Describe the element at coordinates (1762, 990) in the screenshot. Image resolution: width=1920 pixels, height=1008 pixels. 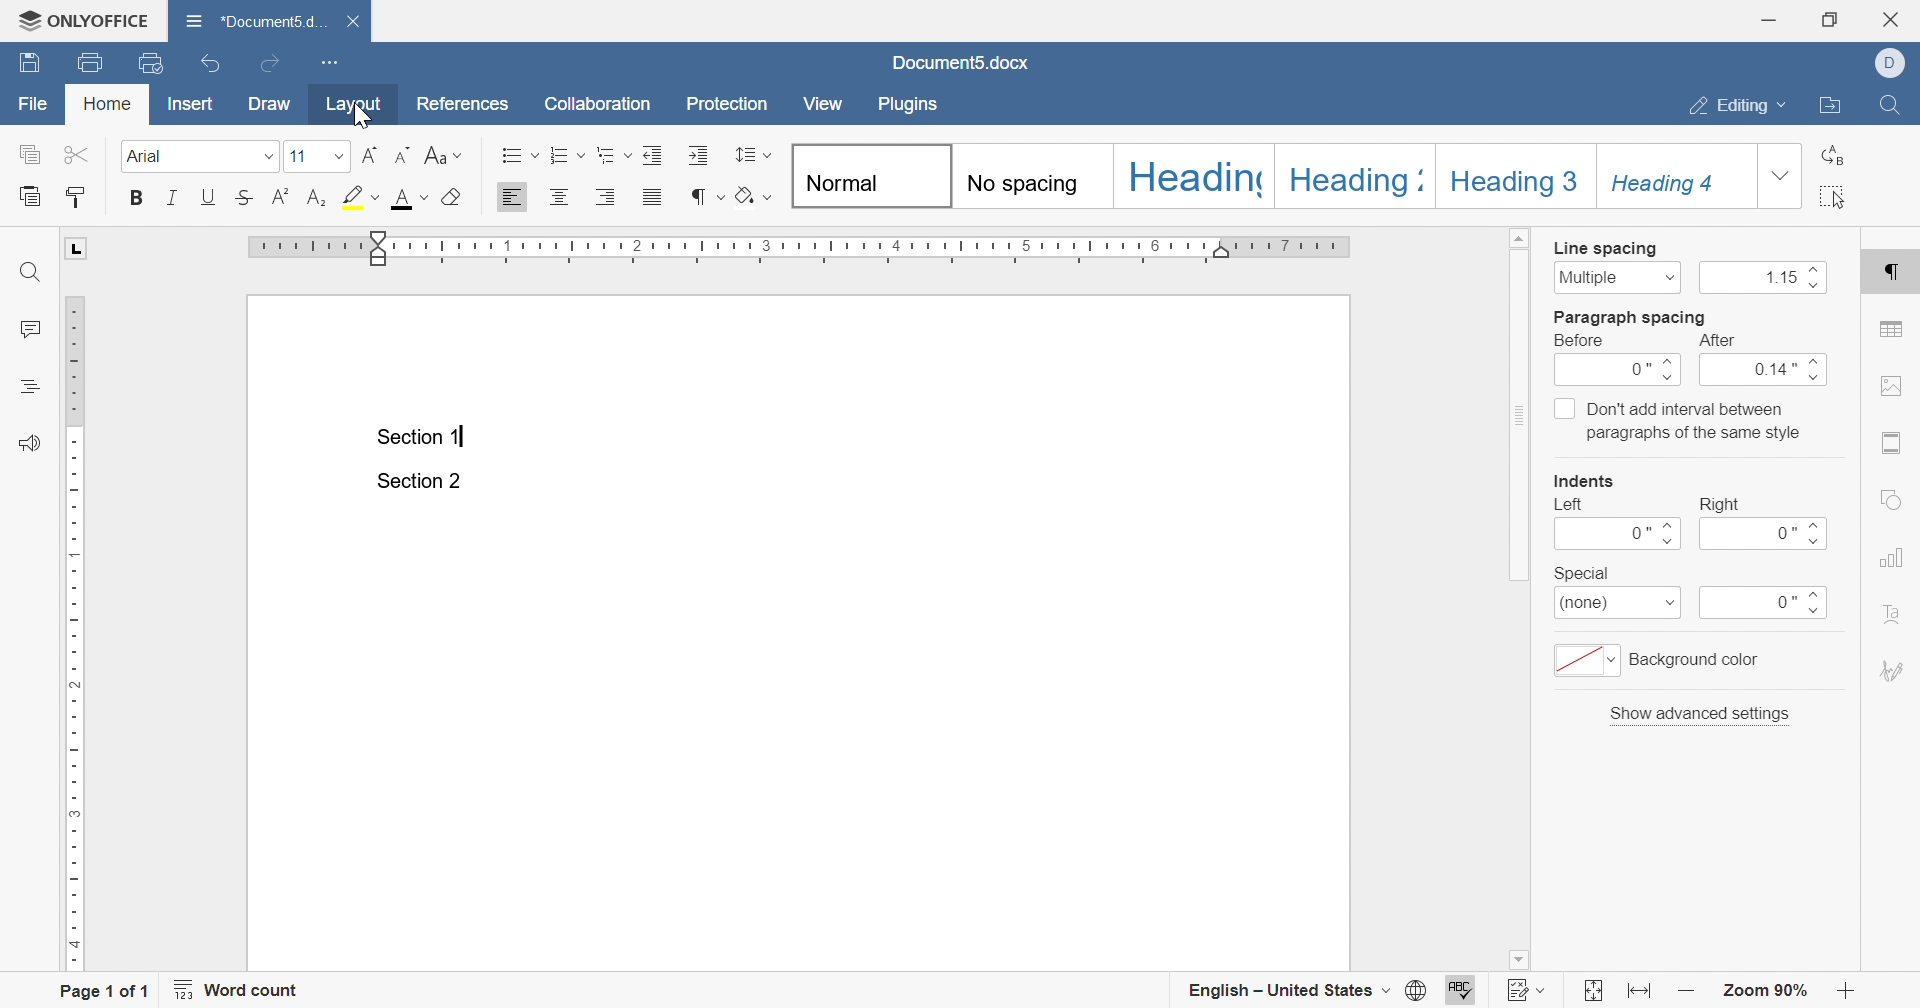
I see `zoom 90%` at that location.